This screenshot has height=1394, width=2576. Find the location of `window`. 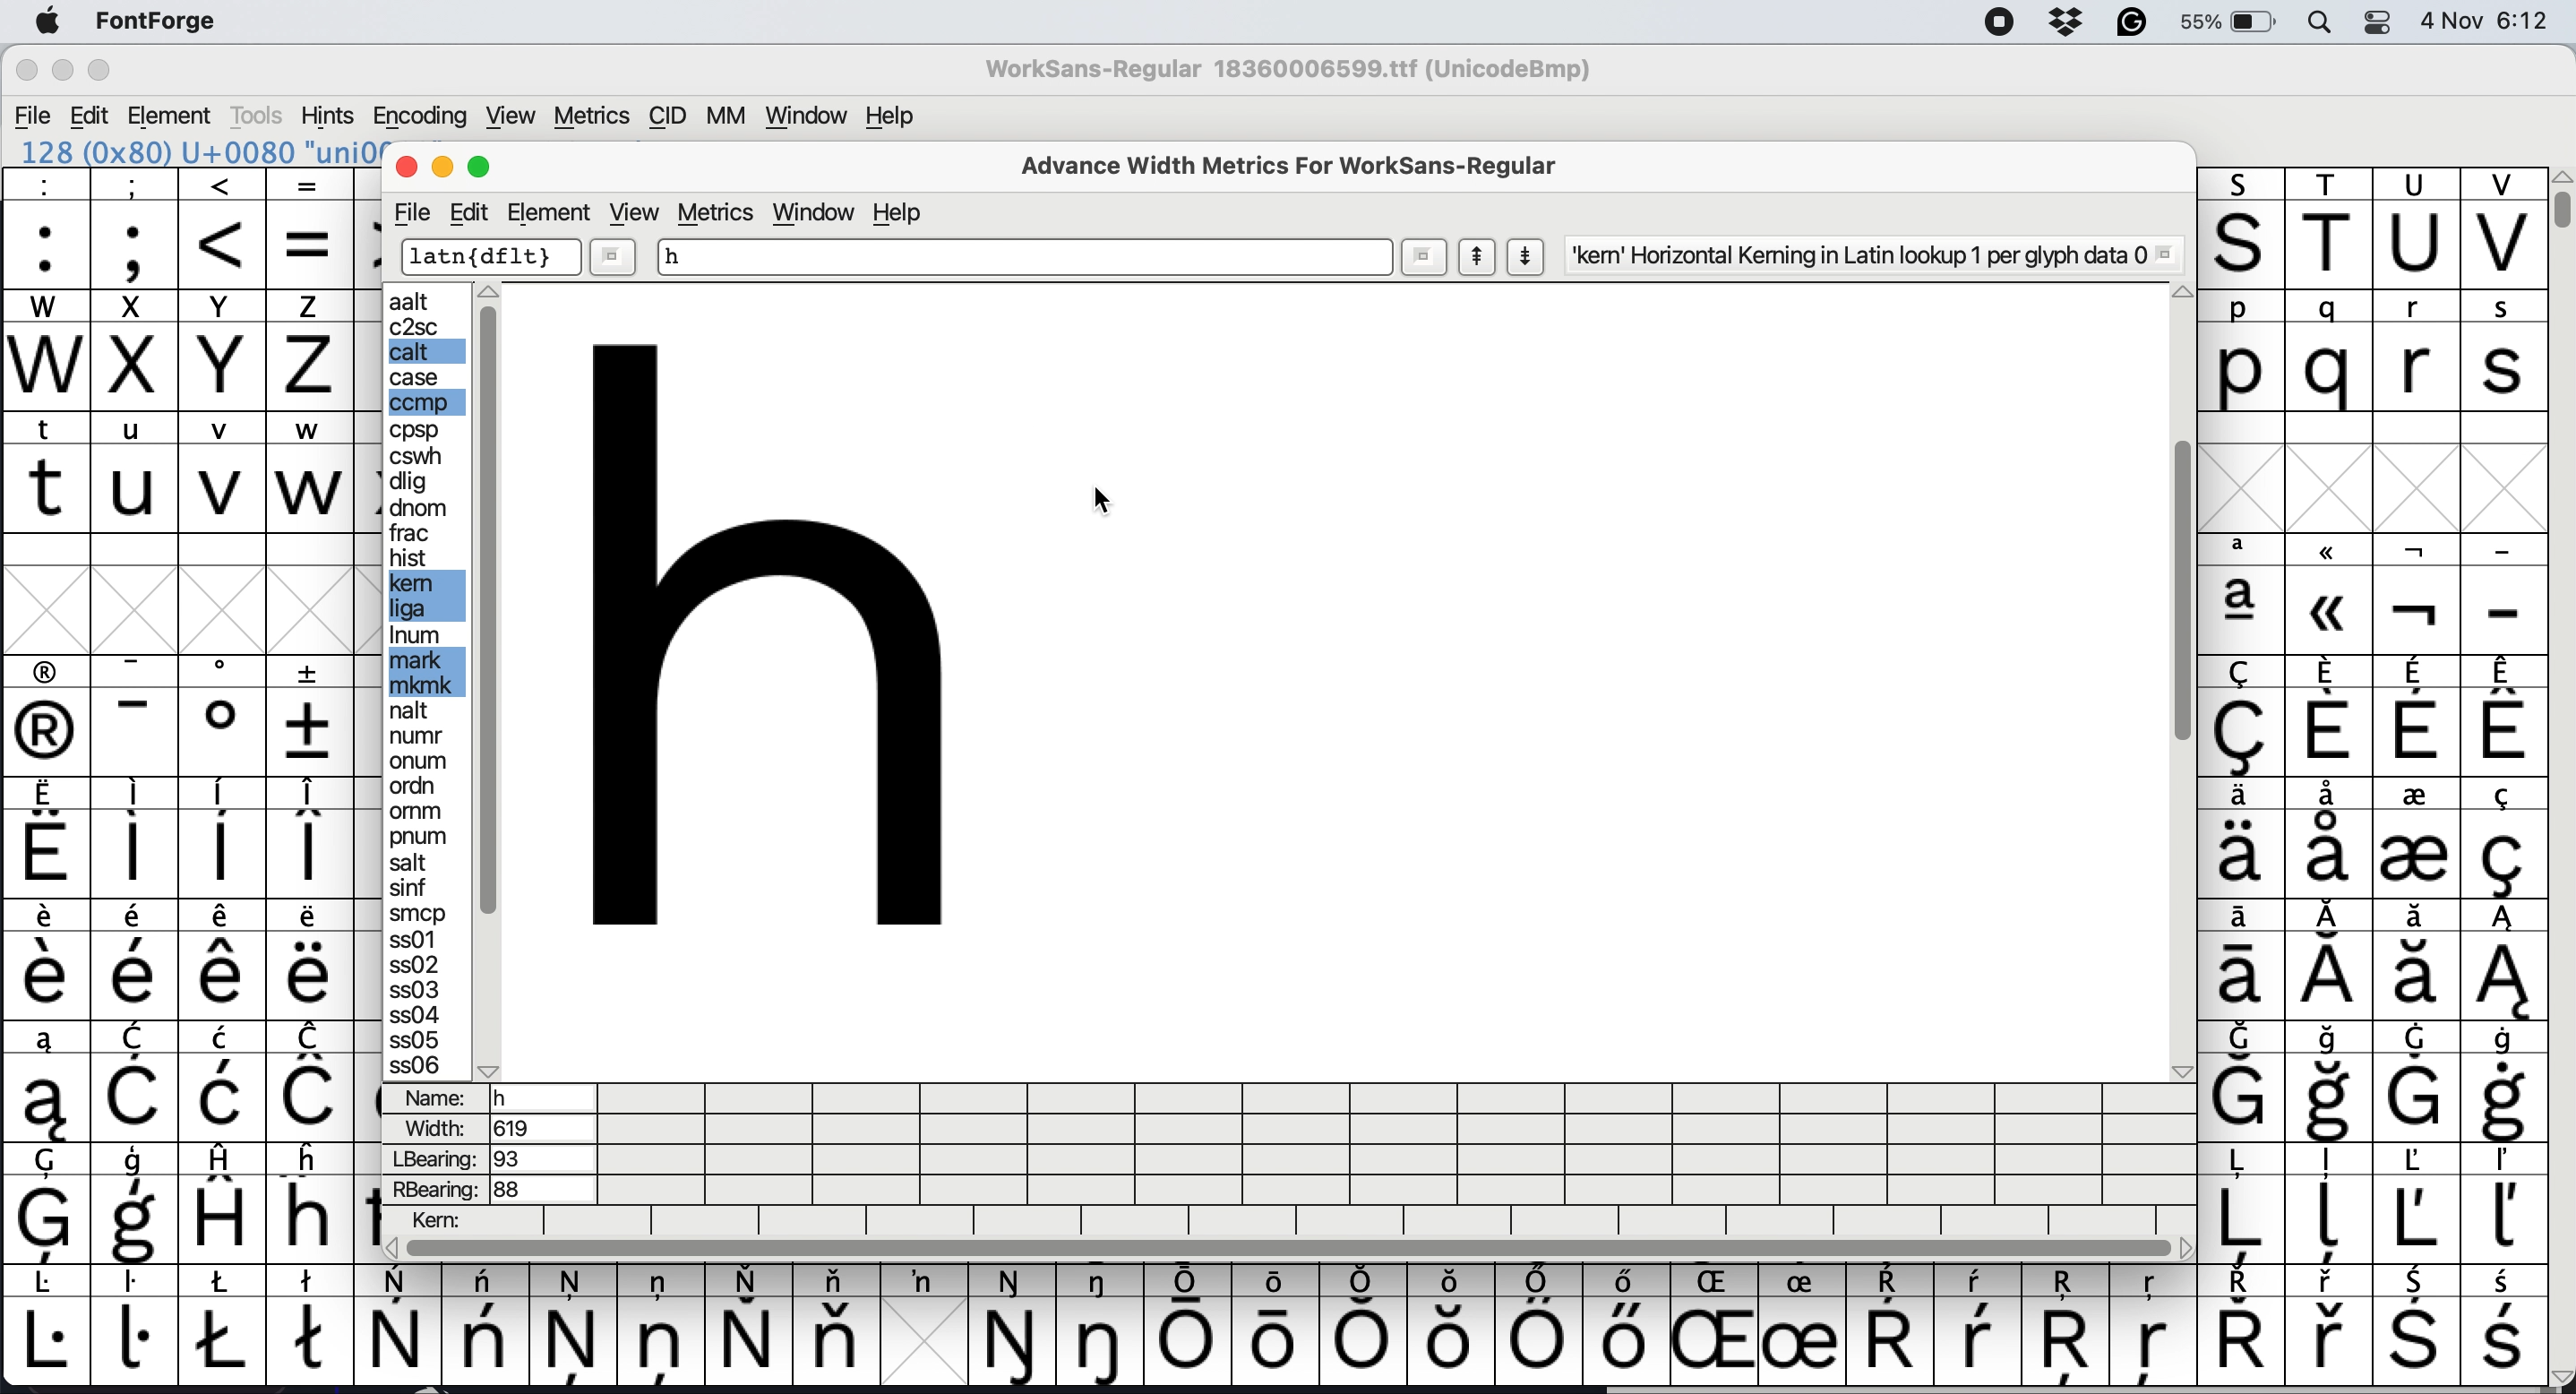

window is located at coordinates (811, 212).